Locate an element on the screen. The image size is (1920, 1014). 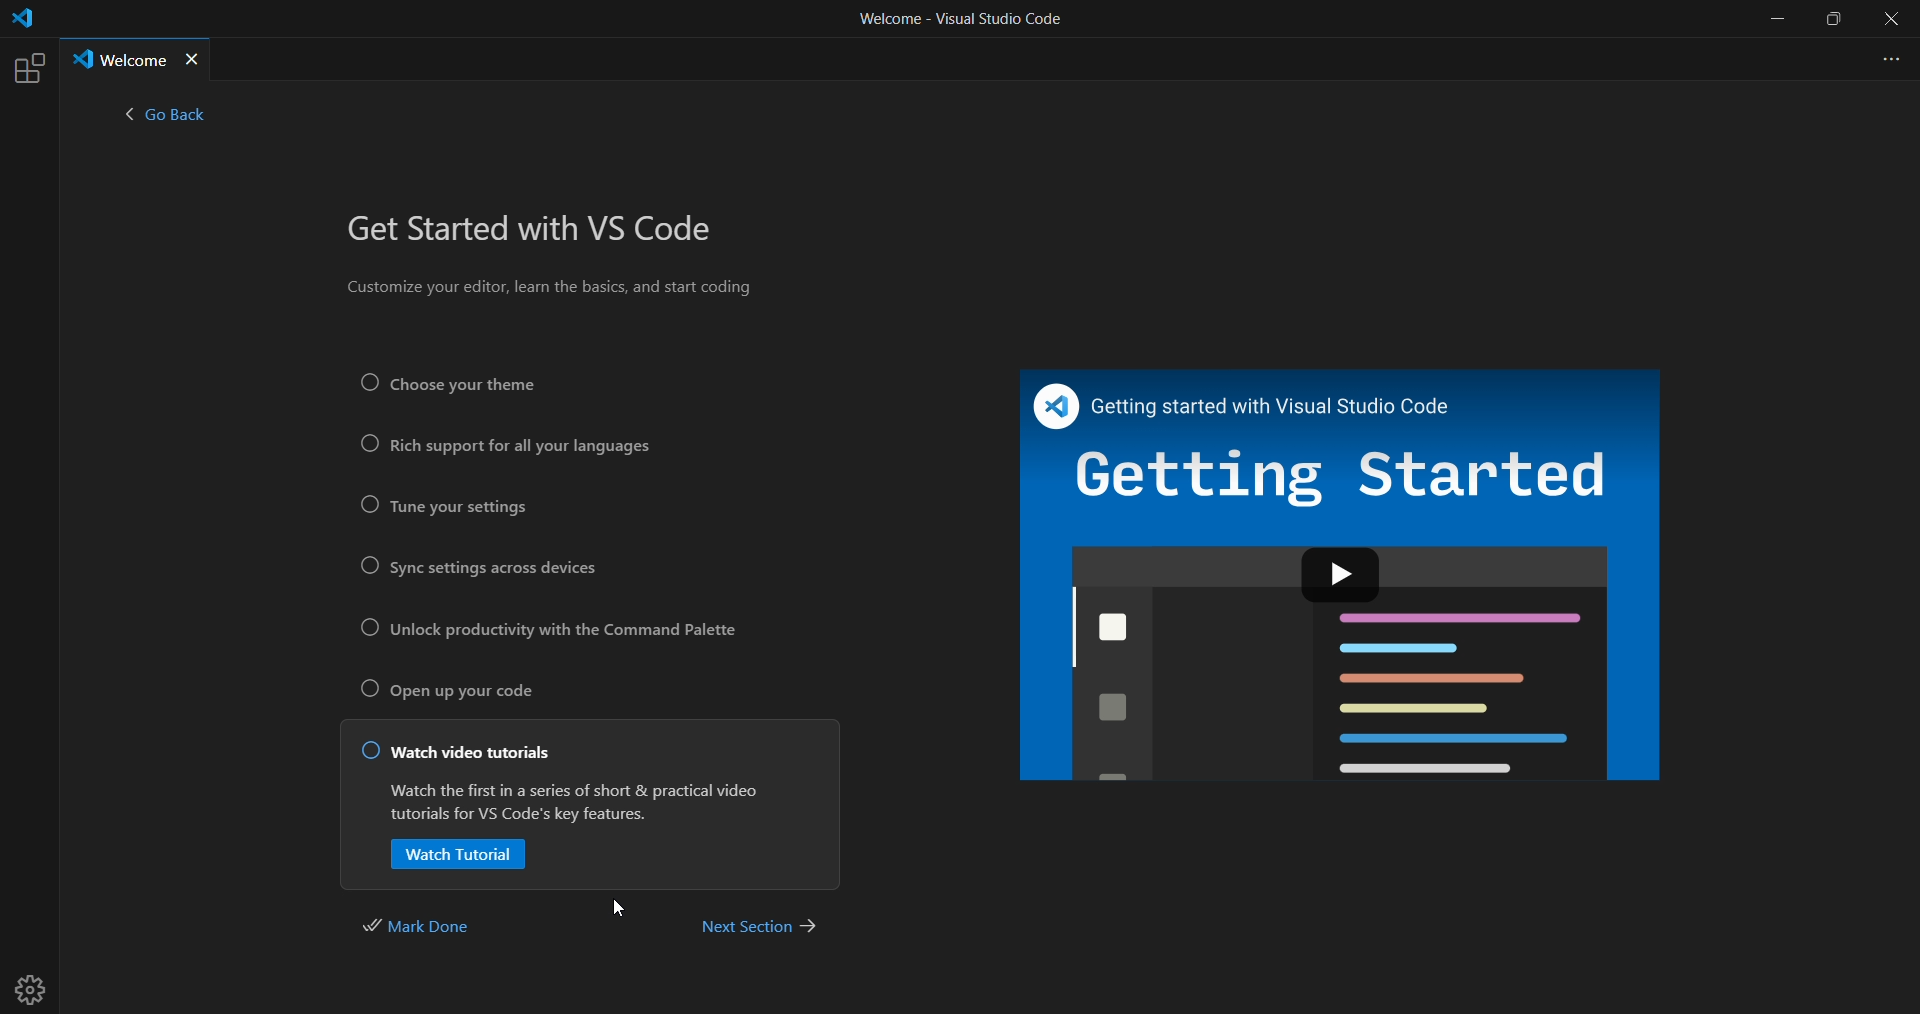
< go back is located at coordinates (165, 119).